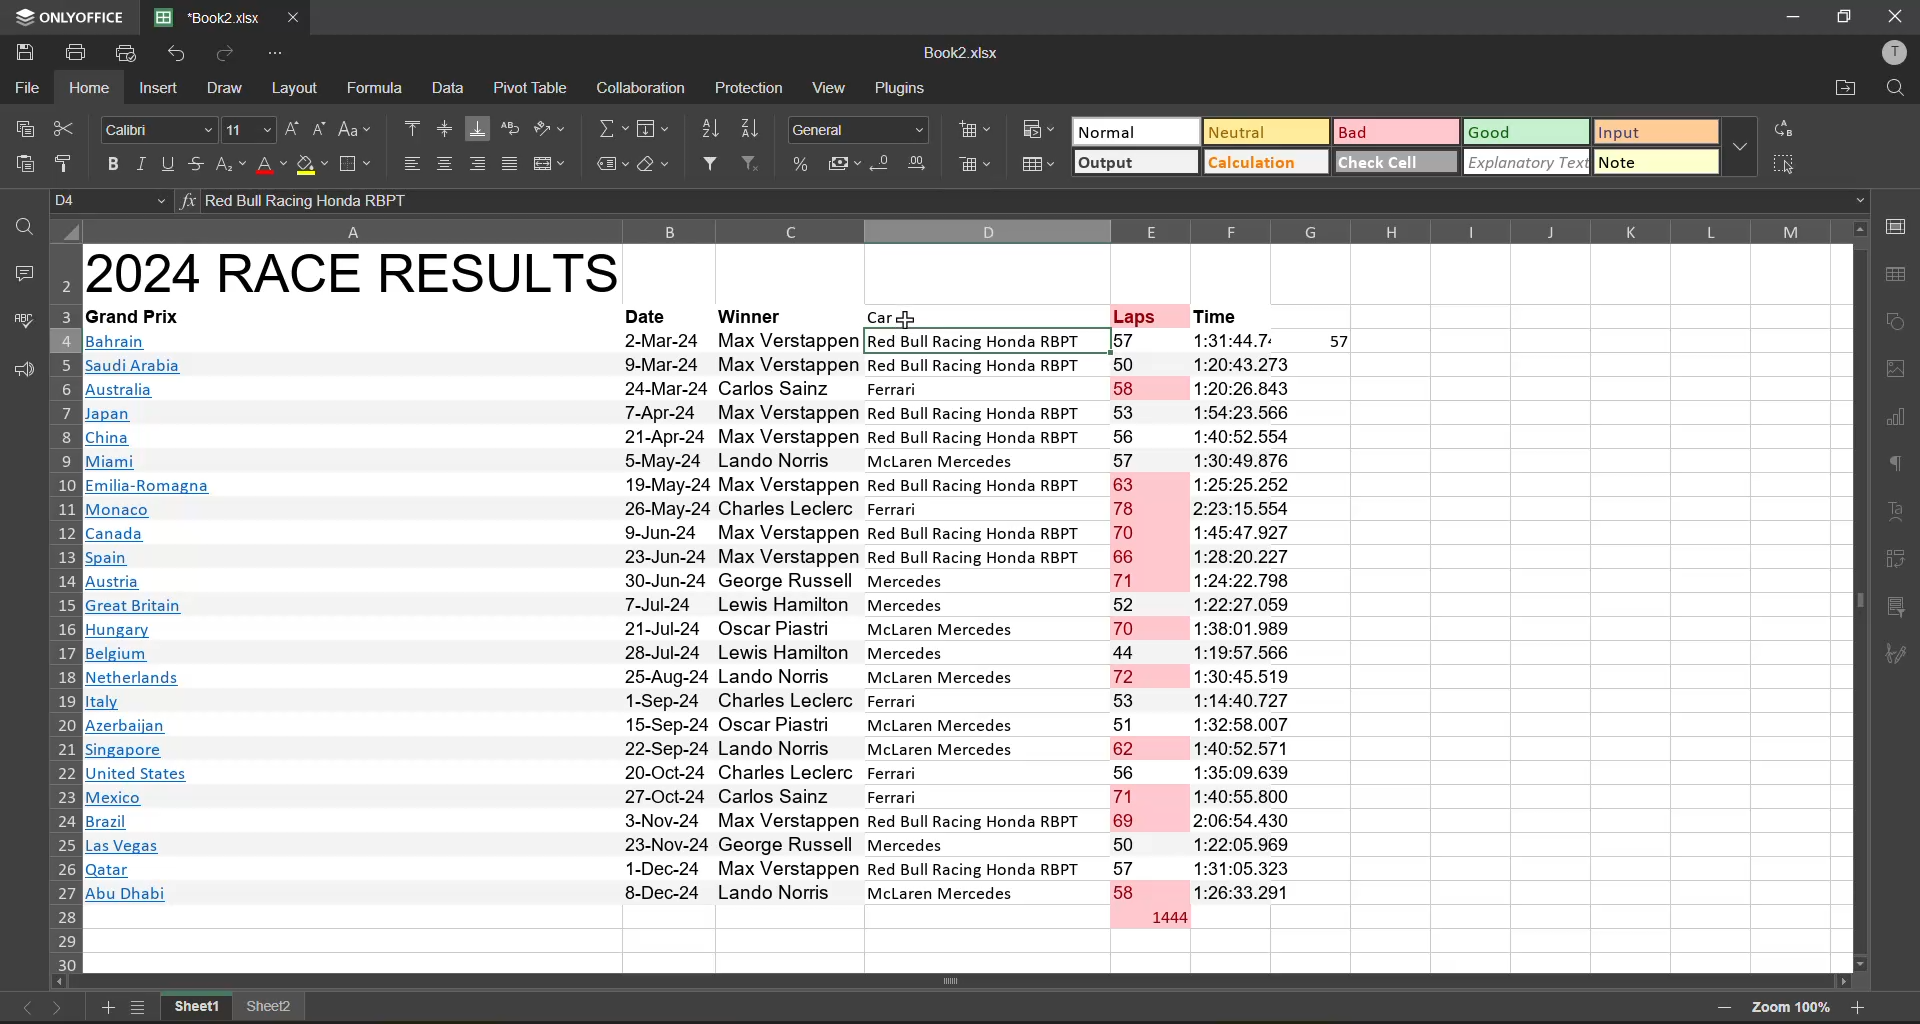 This screenshot has width=1920, height=1024. Describe the element at coordinates (1038, 127) in the screenshot. I see `conditional formatting` at that location.